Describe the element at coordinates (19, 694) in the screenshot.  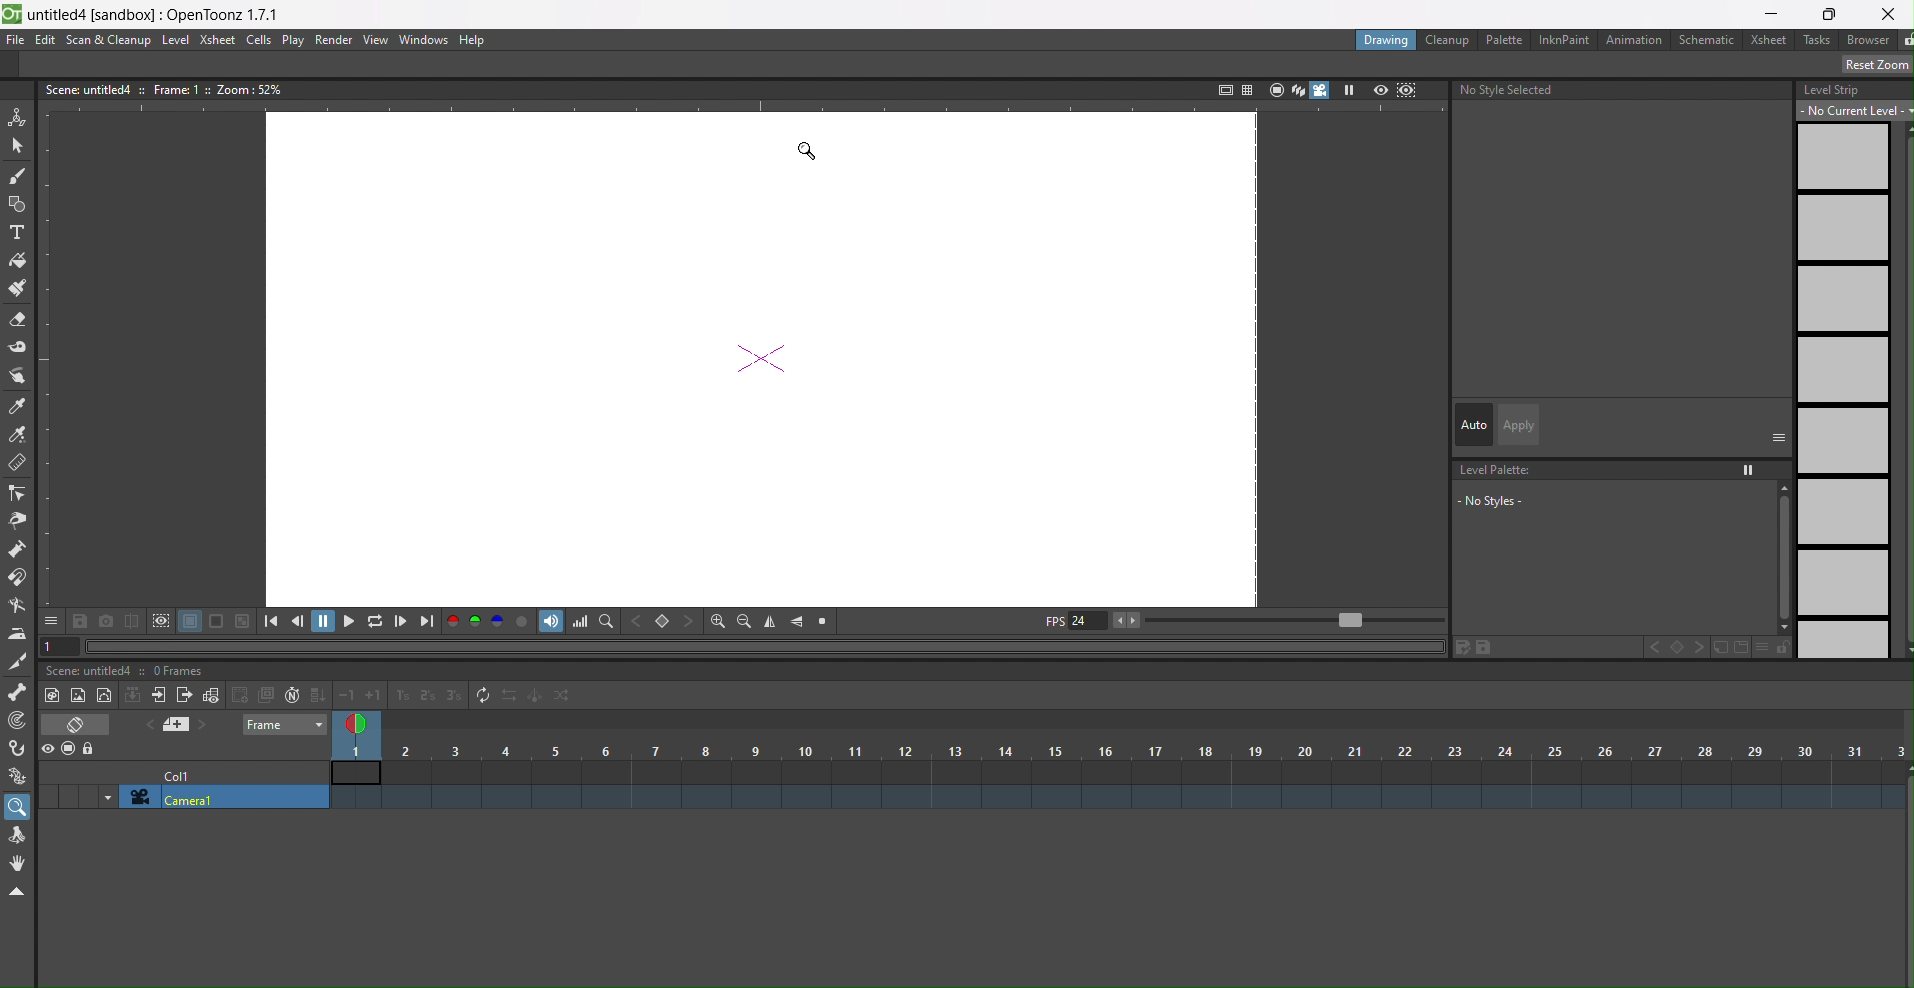
I see `skeleton tool` at that location.